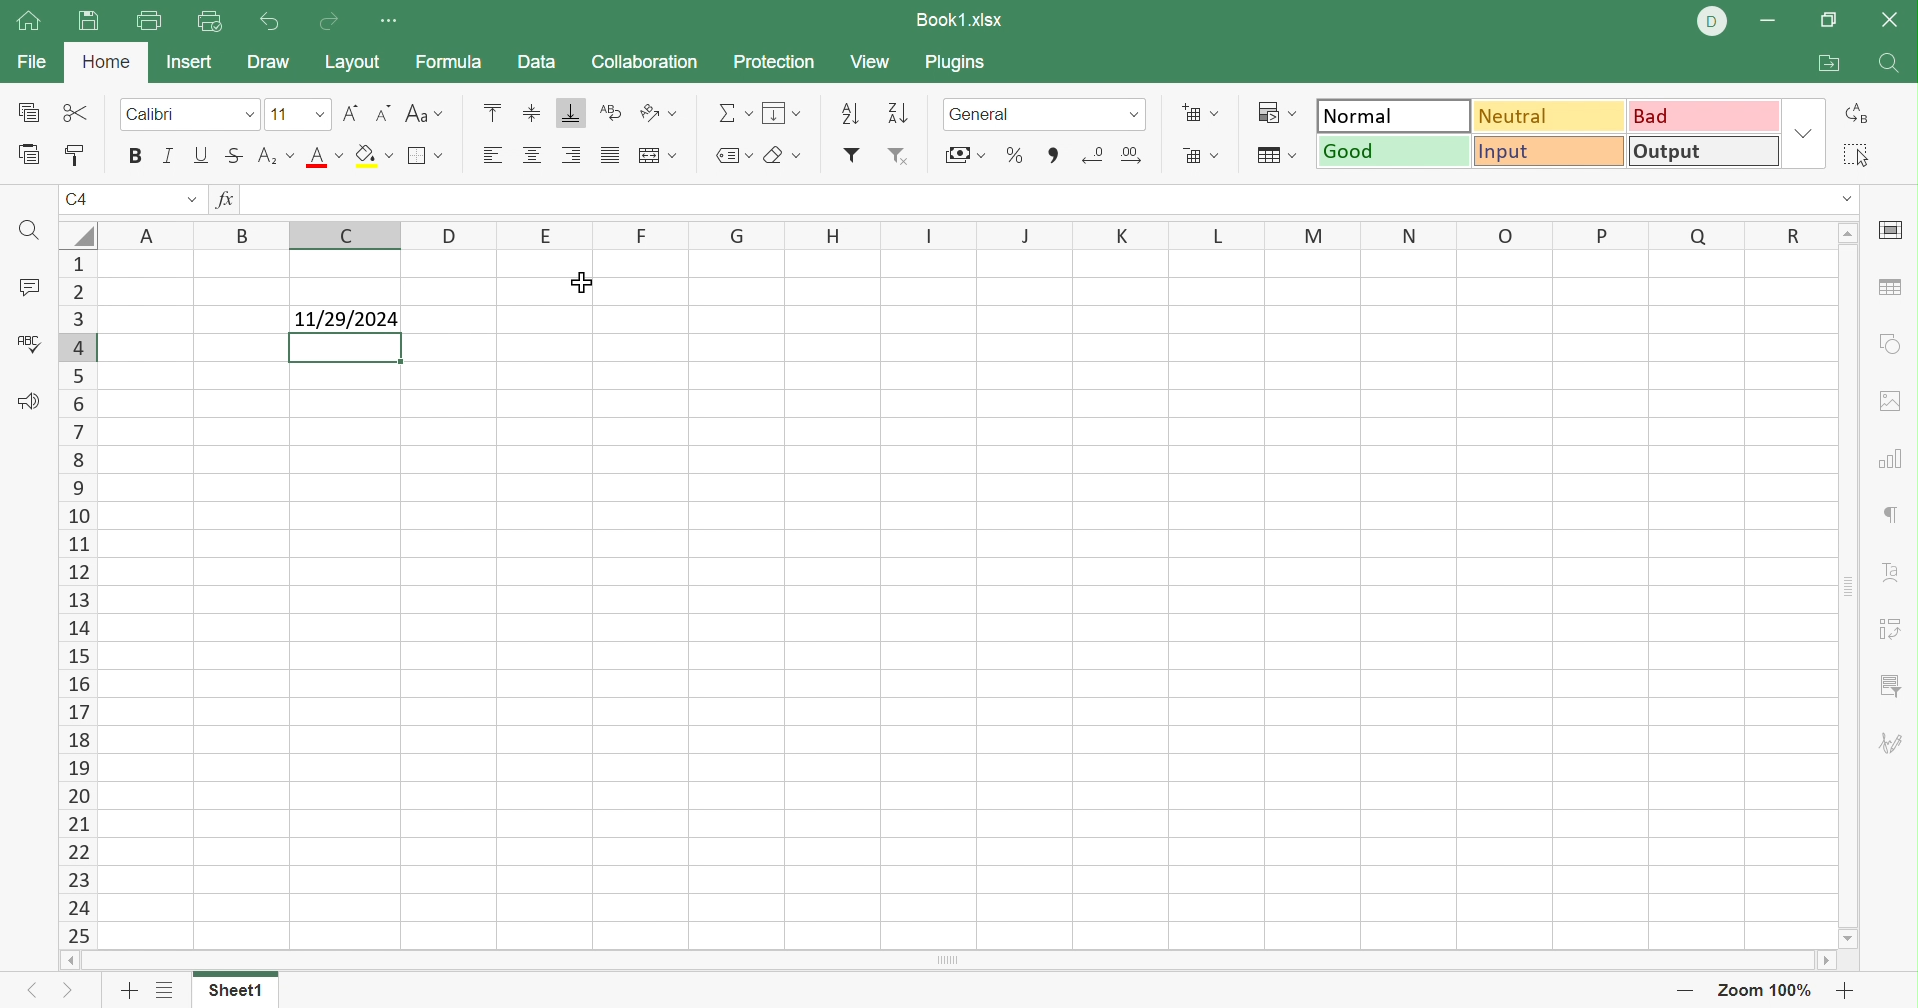 This screenshot has height=1008, width=1918. Describe the element at coordinates (1826, 61) in the screenshot. I see `Open file location` at that location.